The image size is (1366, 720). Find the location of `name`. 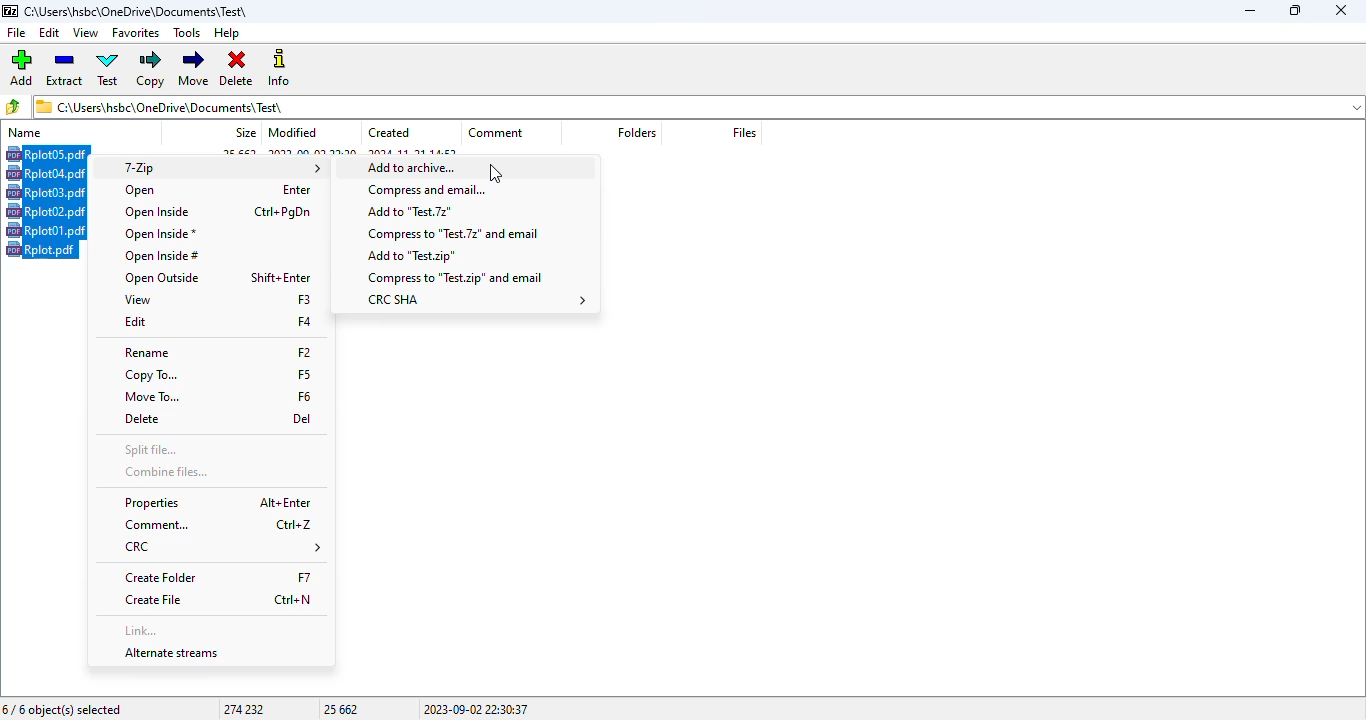

name is located at coordinates (25, 132).